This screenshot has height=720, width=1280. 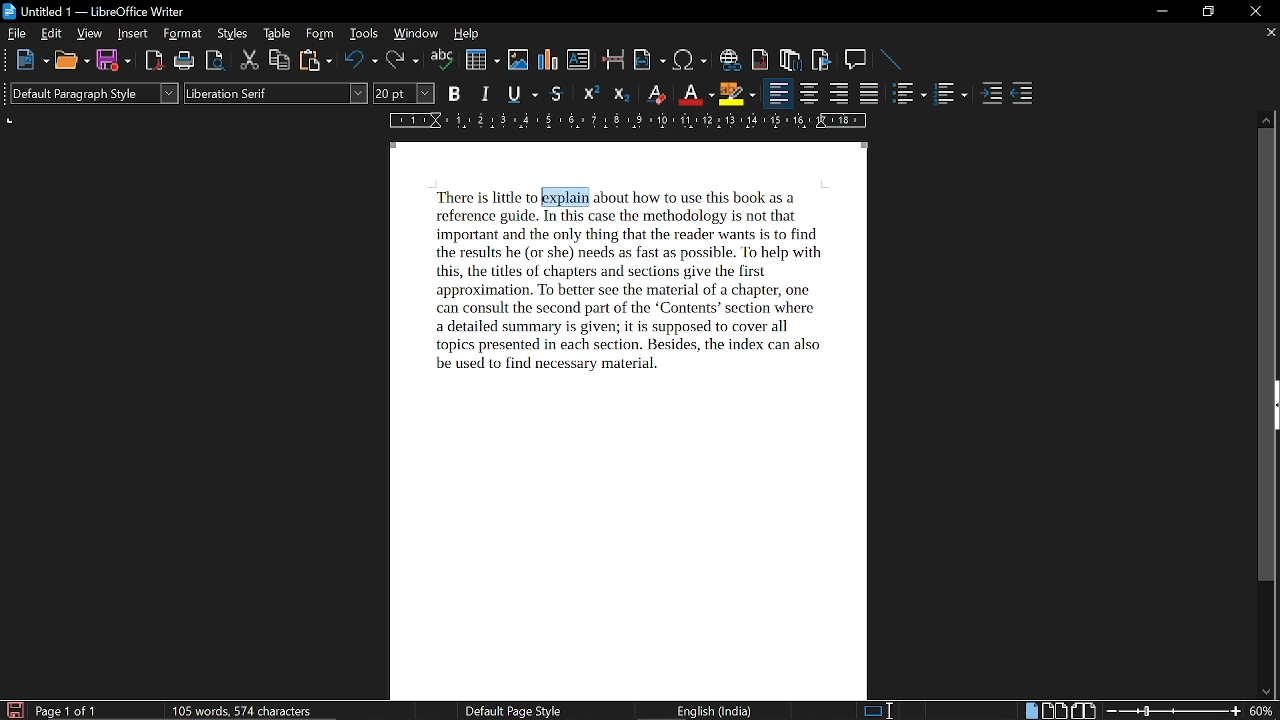 What do you see at coordinates (563, 196) in the screenshot?
I see `to explain` at bounding box center [563, 196].